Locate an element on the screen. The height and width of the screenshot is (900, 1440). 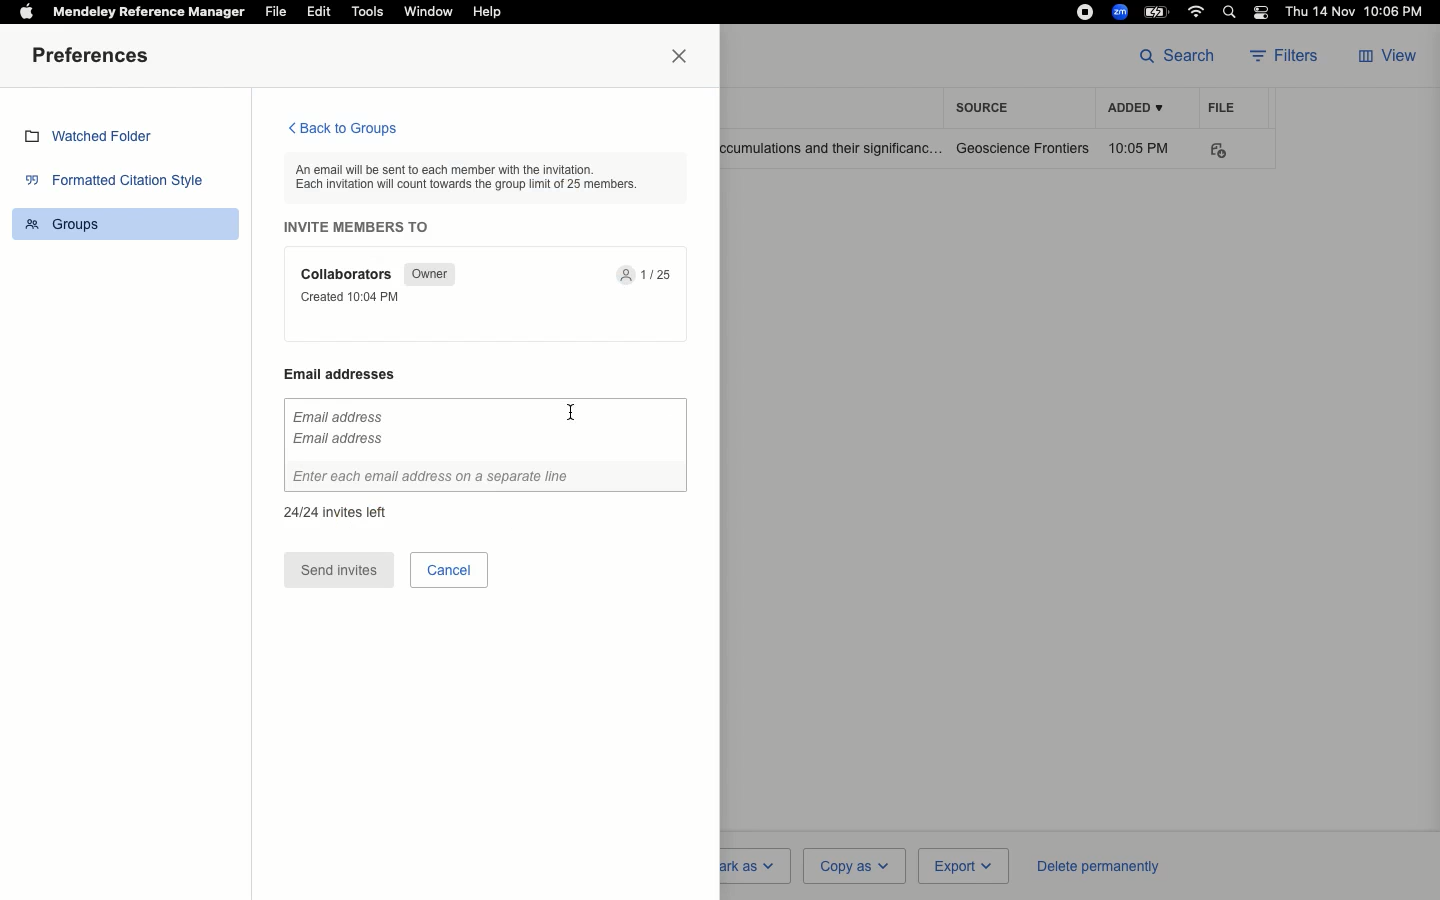
Cancel is located at coordinates (449, 569).